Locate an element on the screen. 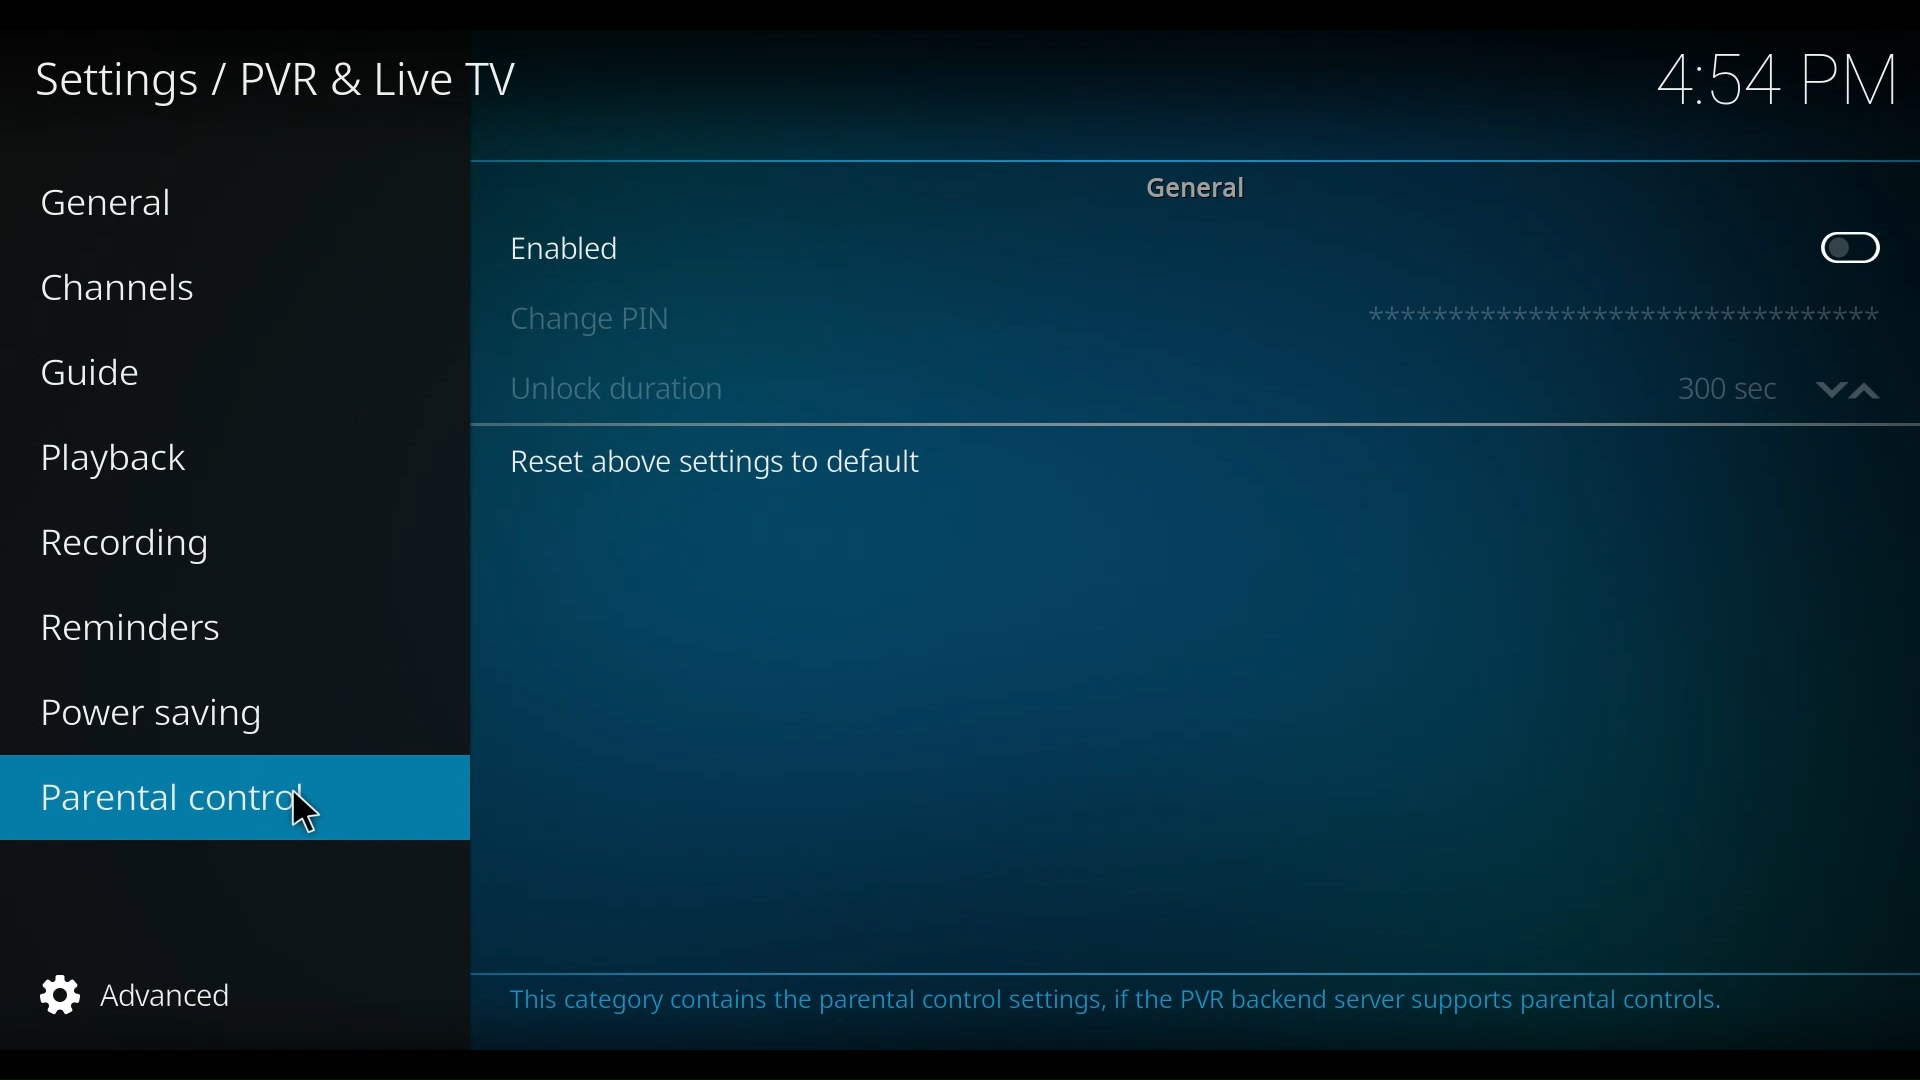  Playback is located at coordinates (116, 459).